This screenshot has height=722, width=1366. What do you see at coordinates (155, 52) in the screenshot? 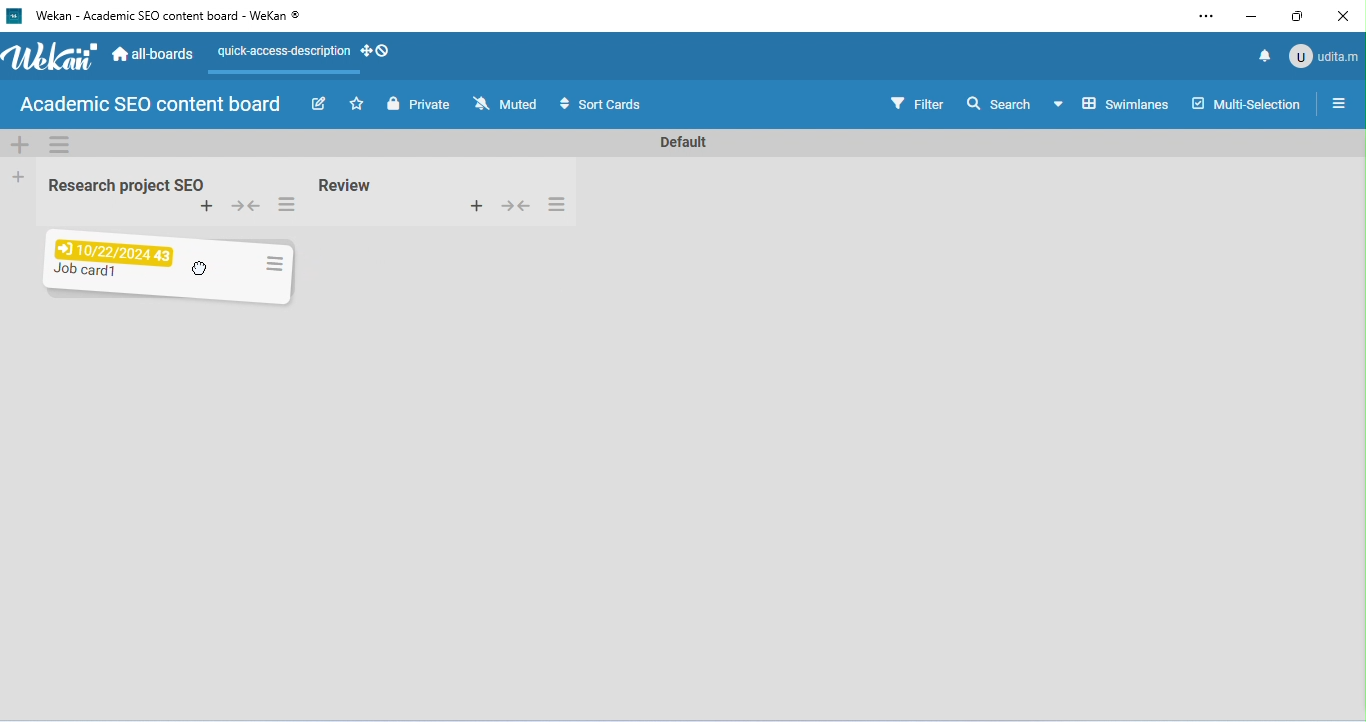
I see `all boards` at bounding box center [155, 52].